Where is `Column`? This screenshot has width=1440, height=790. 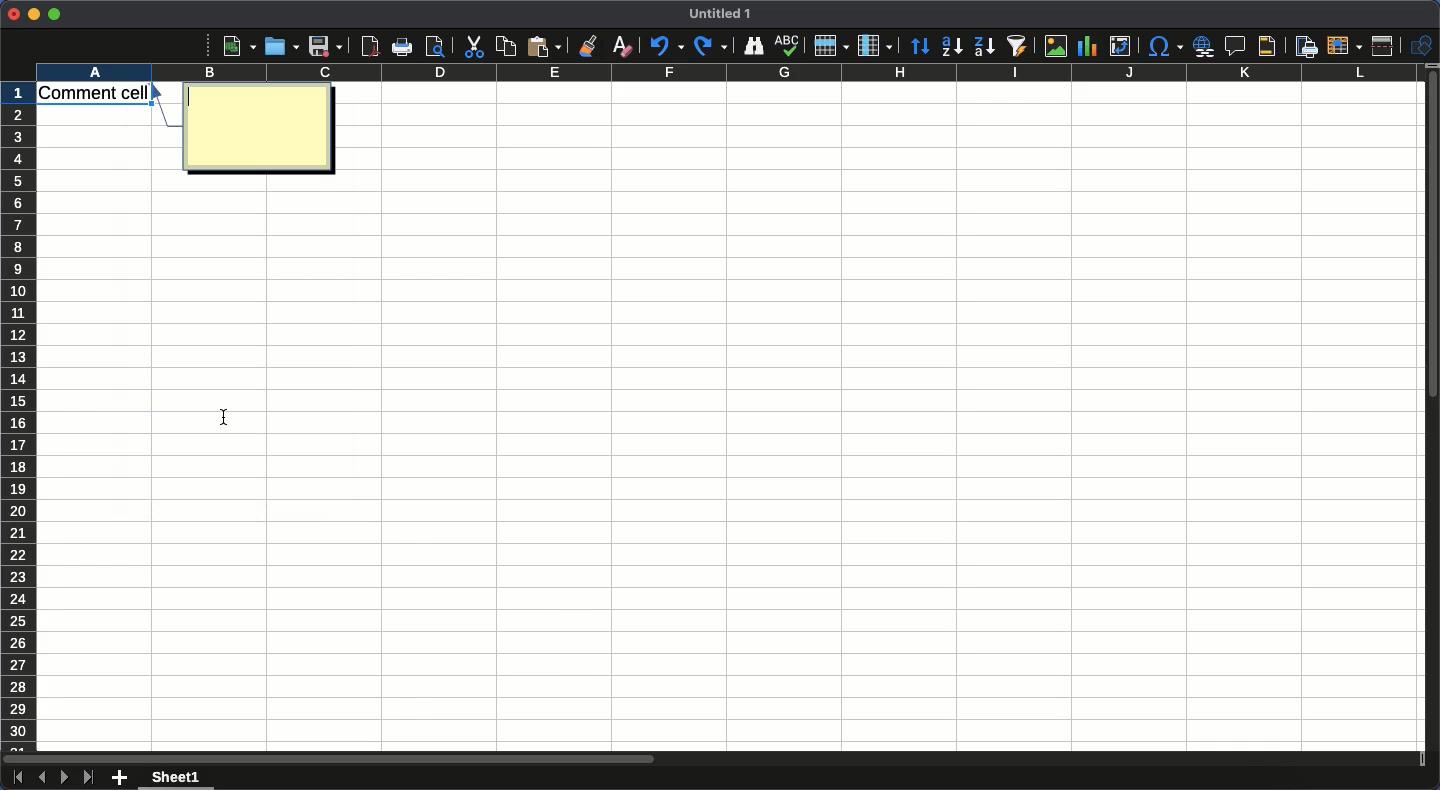
Column is located at coordinates (877, 45).